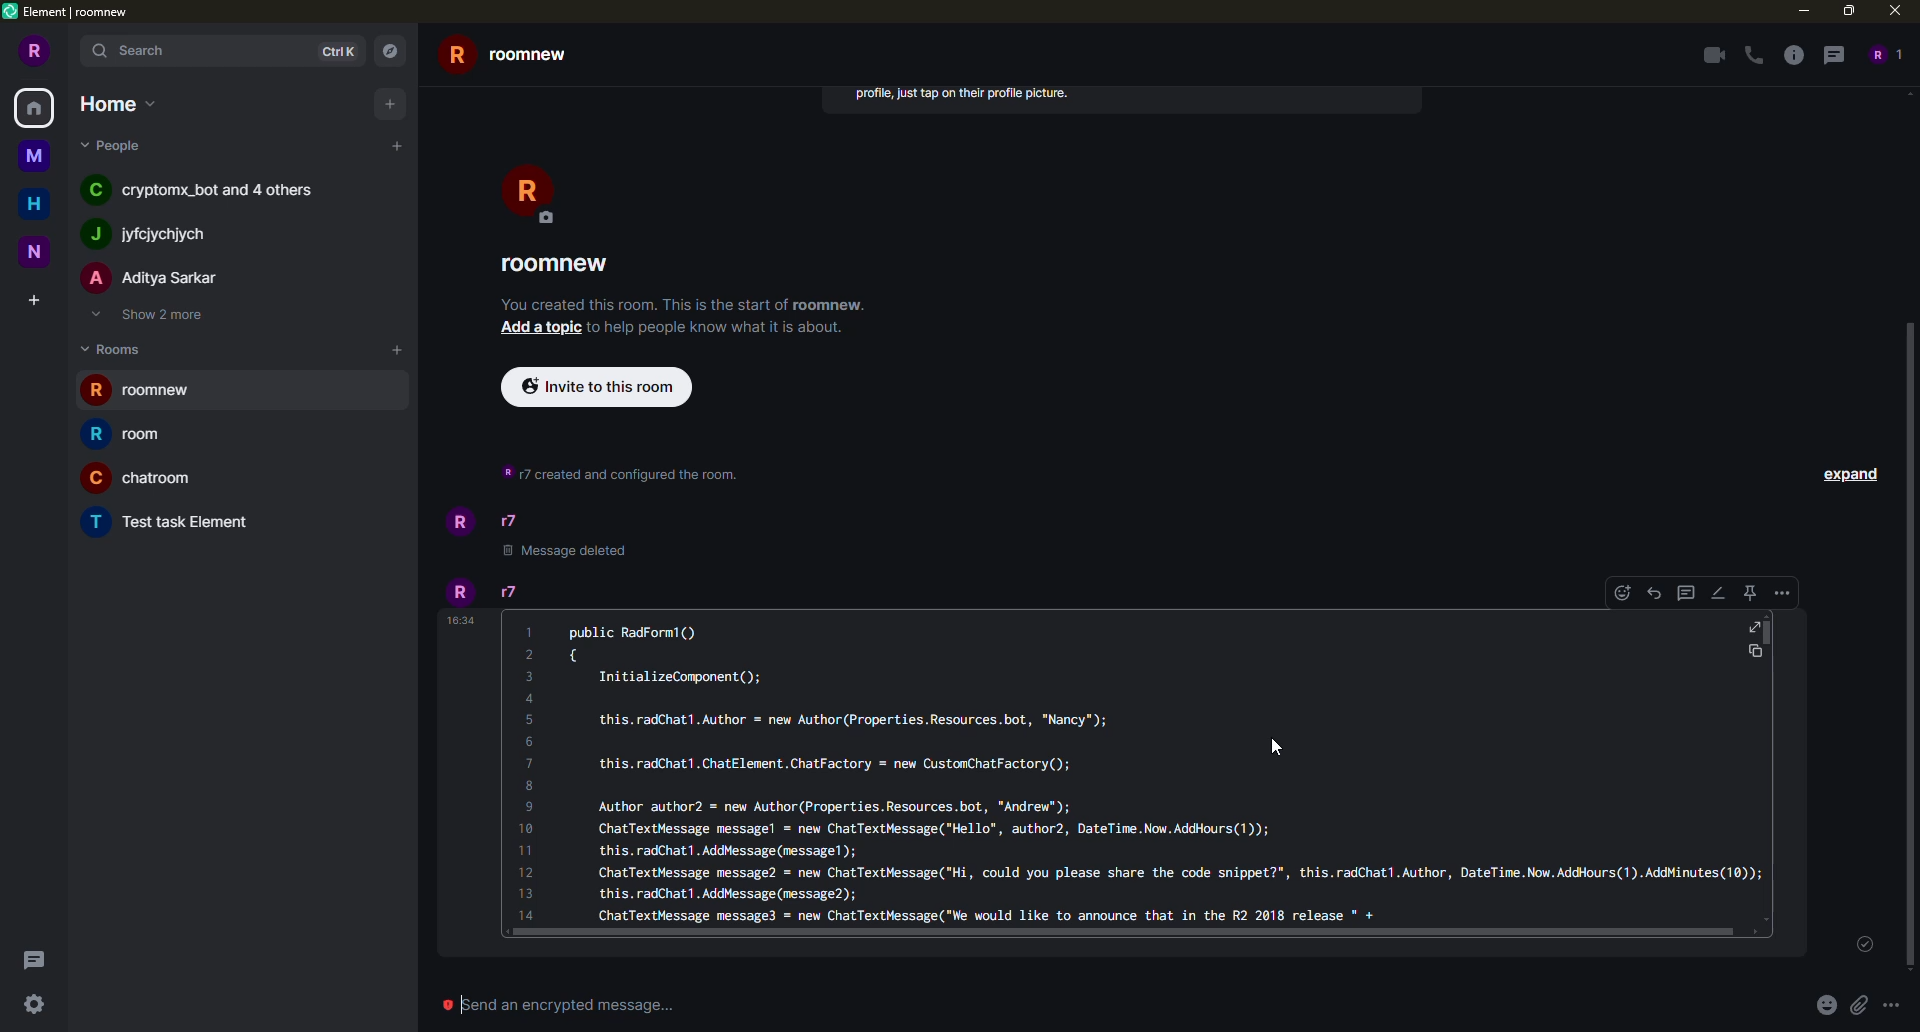 The height and width of the screenshot is (1032, 1920). Describe the element at coordinates (400, 146) in the screenshot. I see `add` at that location.